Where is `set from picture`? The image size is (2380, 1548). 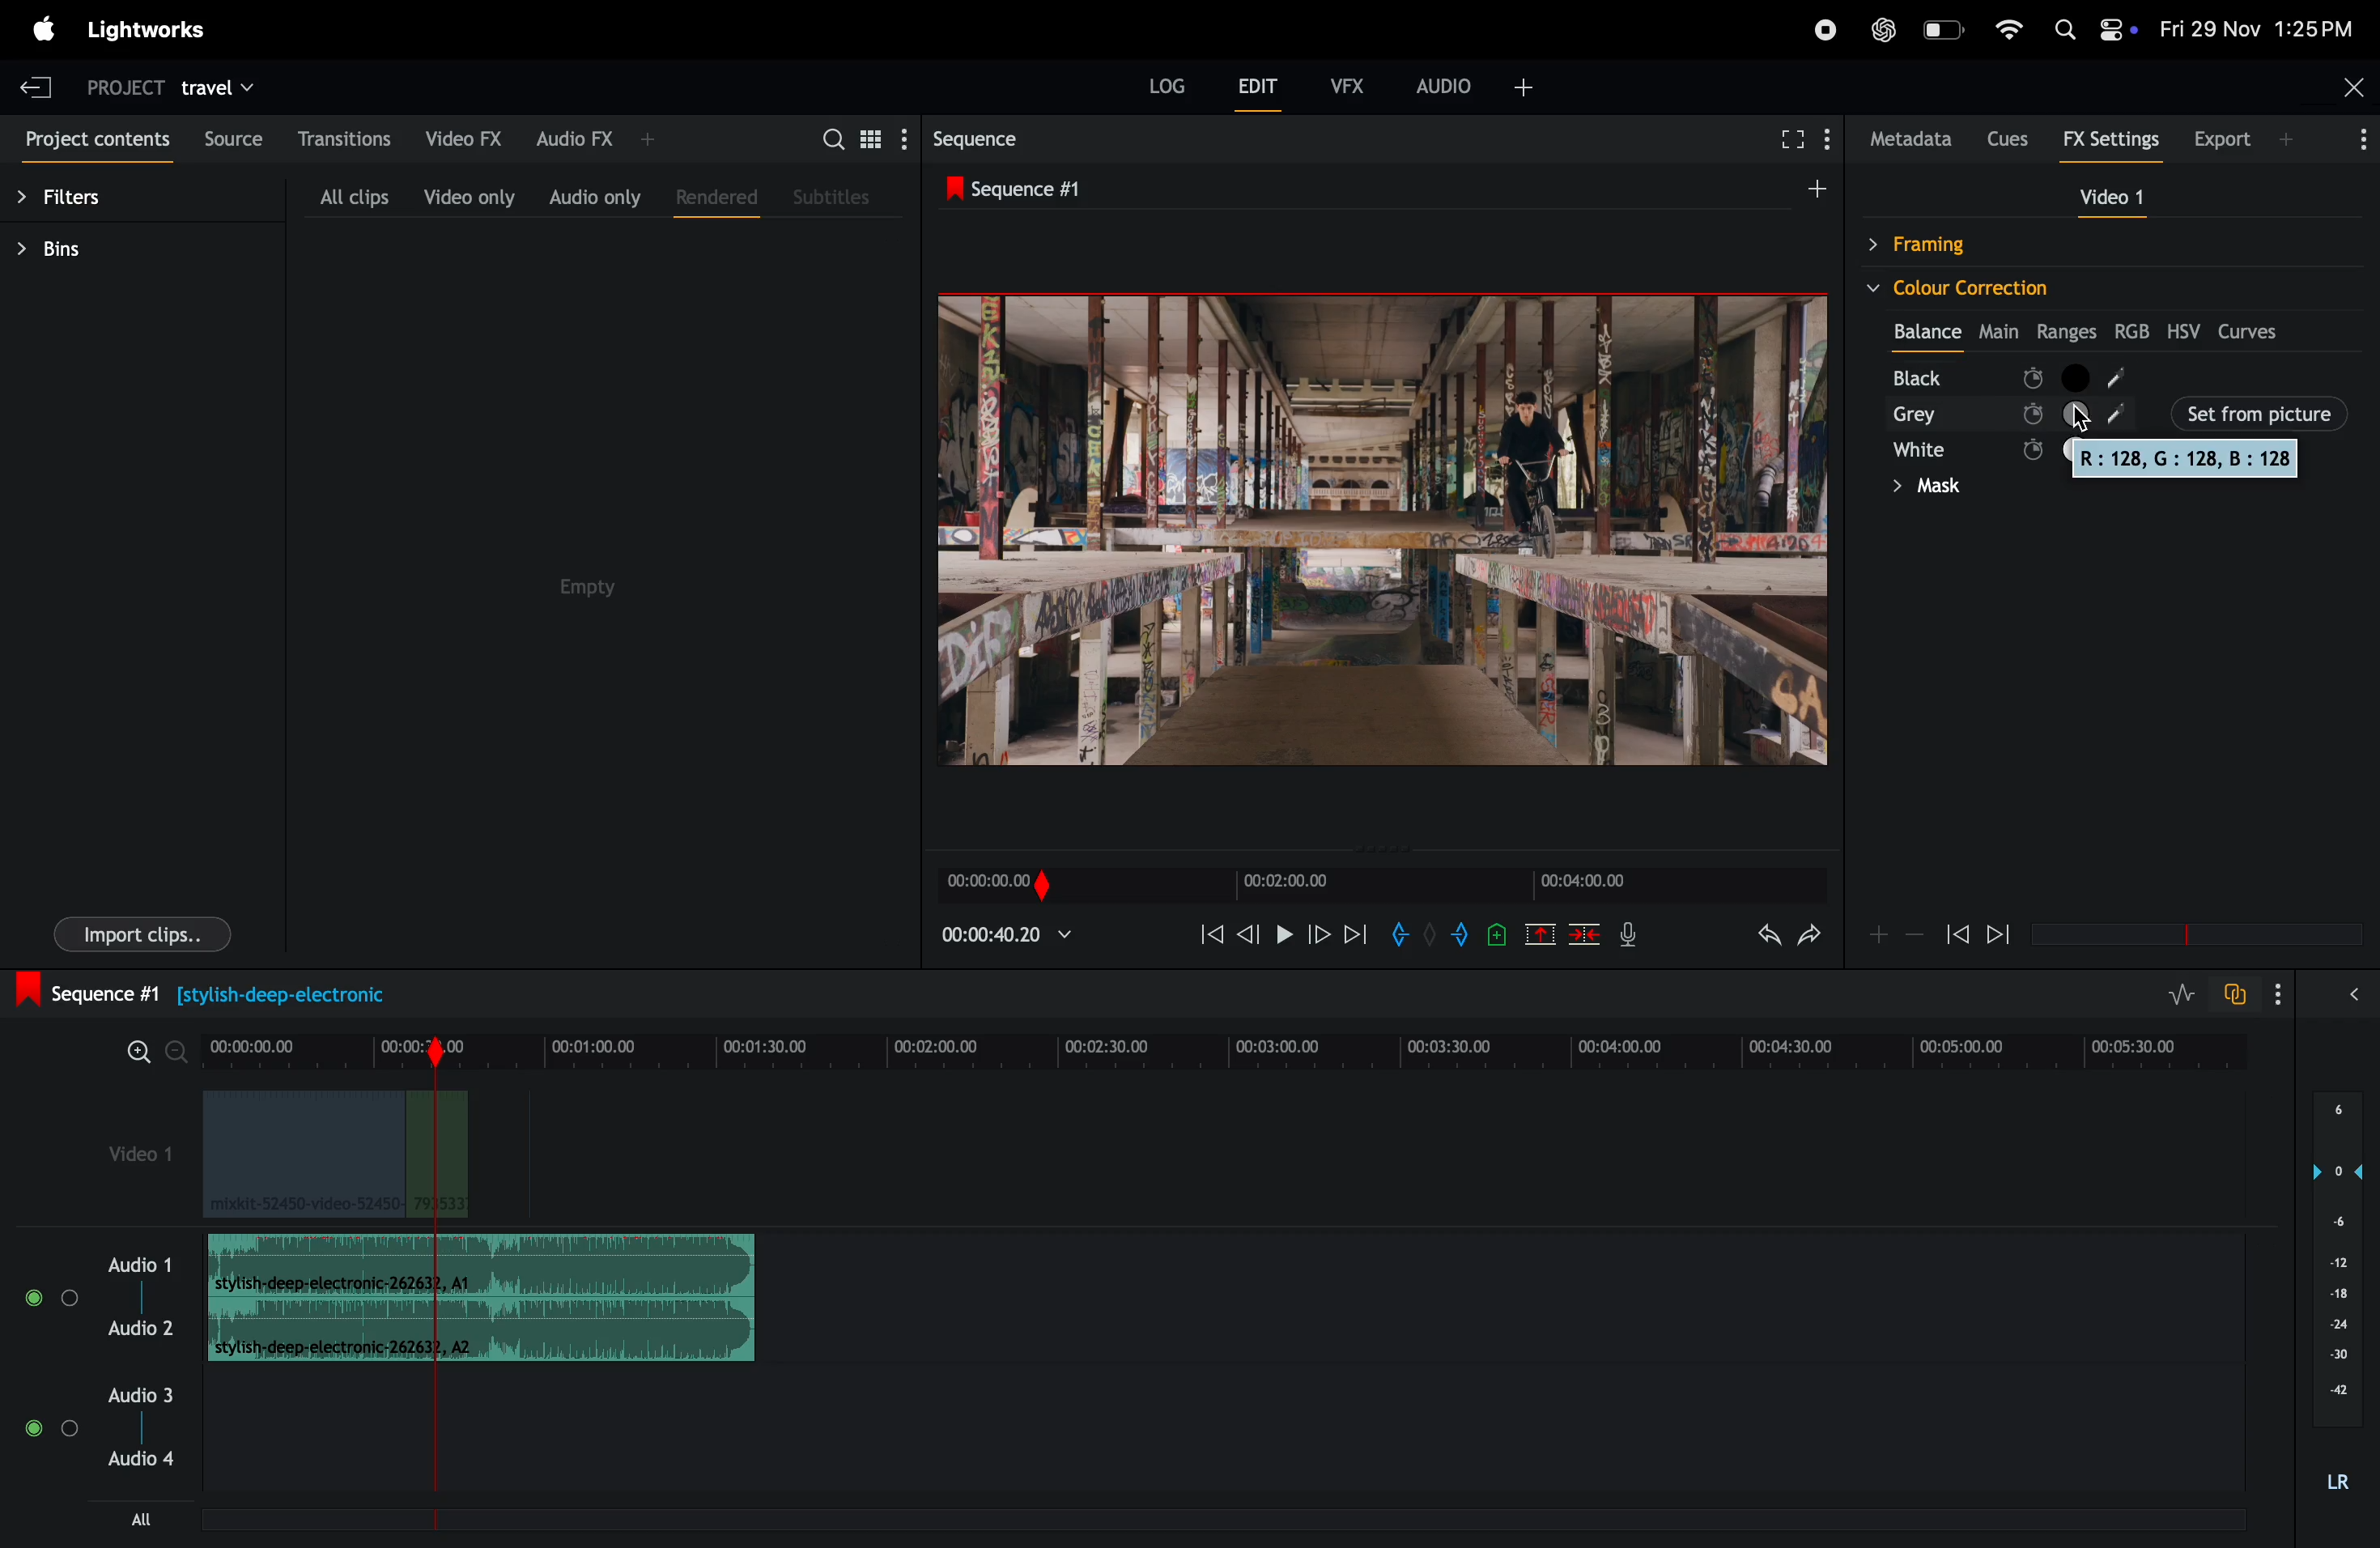
set from picture is located at coordinates (2183, 411).